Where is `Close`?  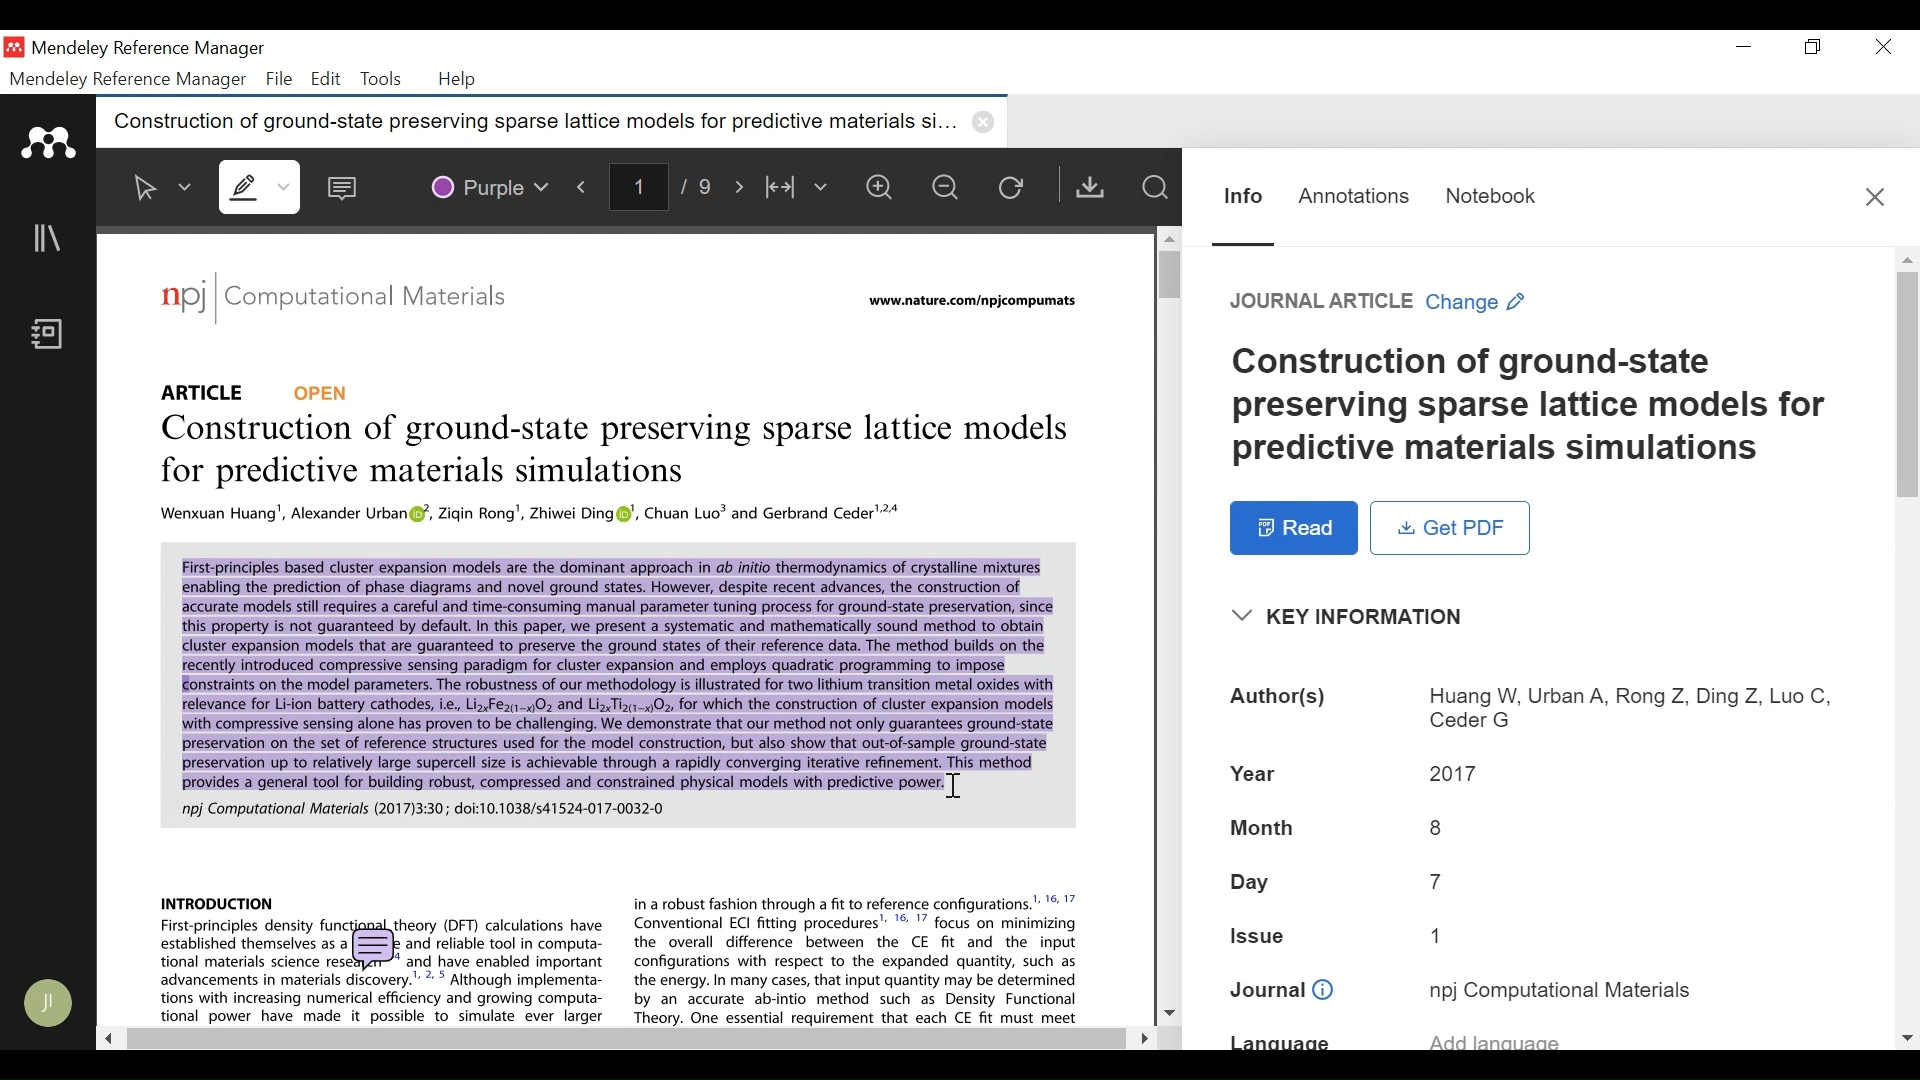
Close is located at coordinates (1879, 47).